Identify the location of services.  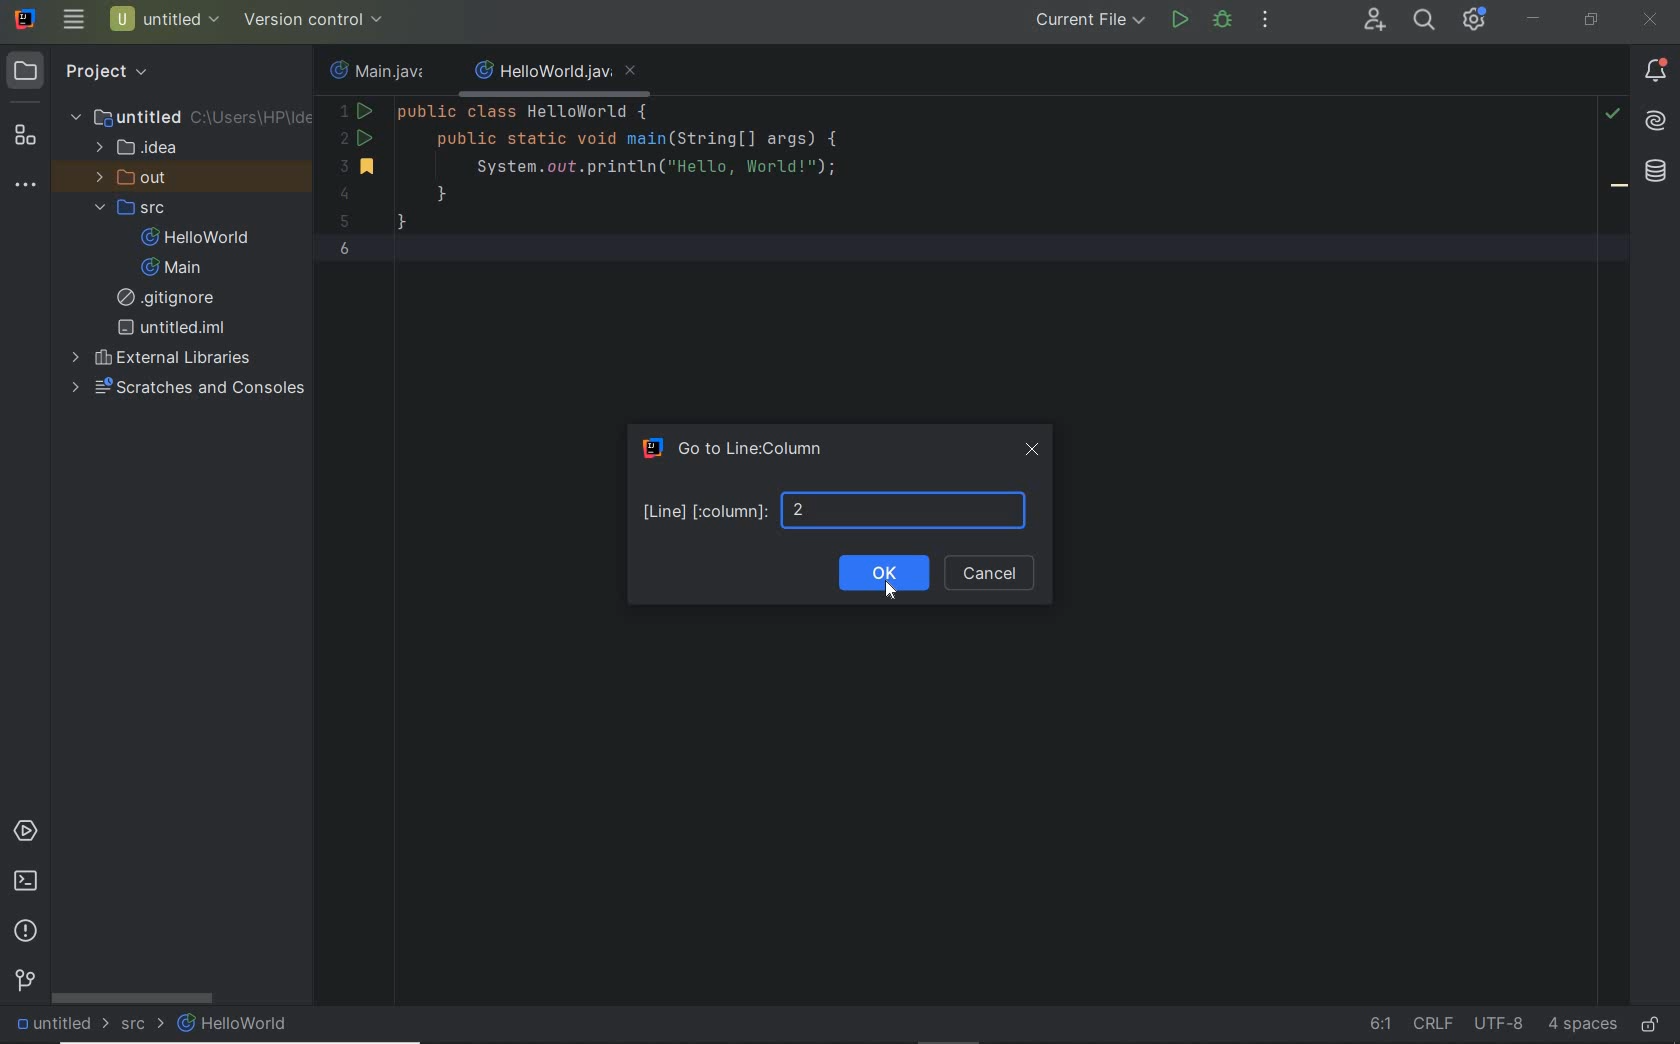
(25, 832).